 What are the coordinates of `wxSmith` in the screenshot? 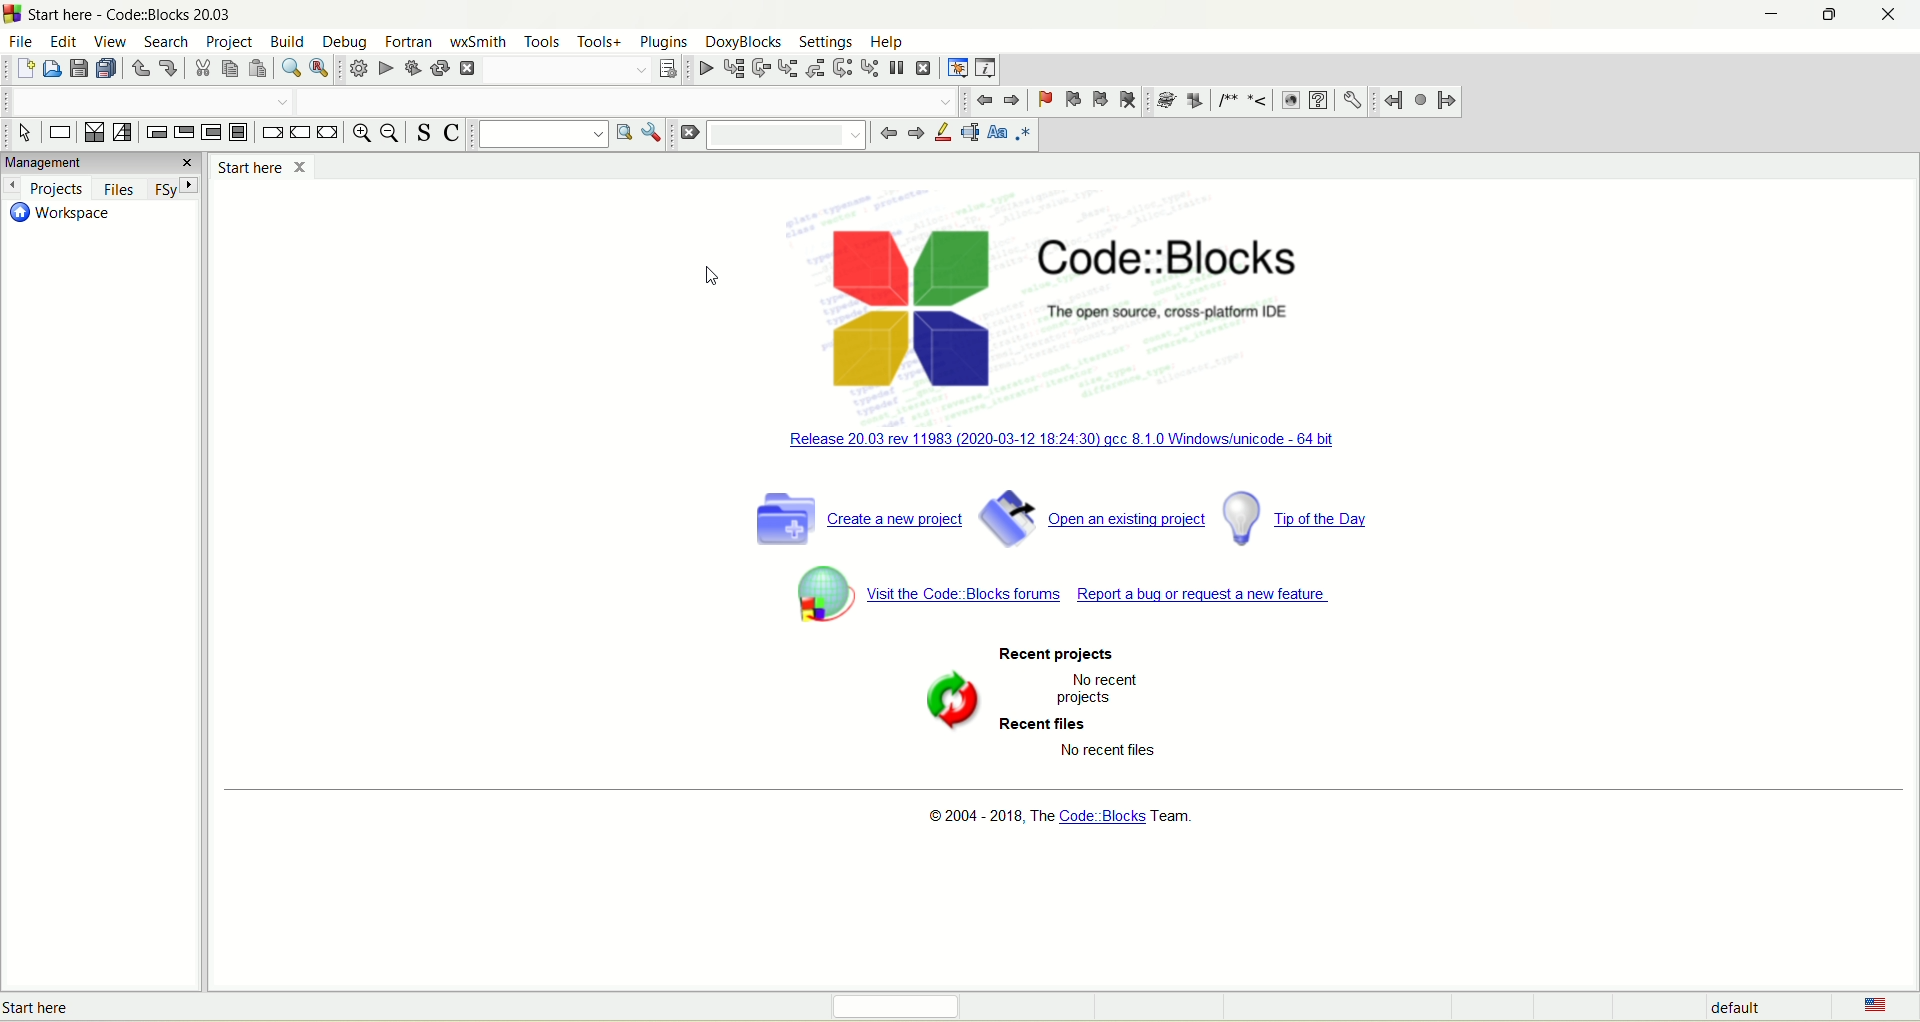 It's located at (477, 40).